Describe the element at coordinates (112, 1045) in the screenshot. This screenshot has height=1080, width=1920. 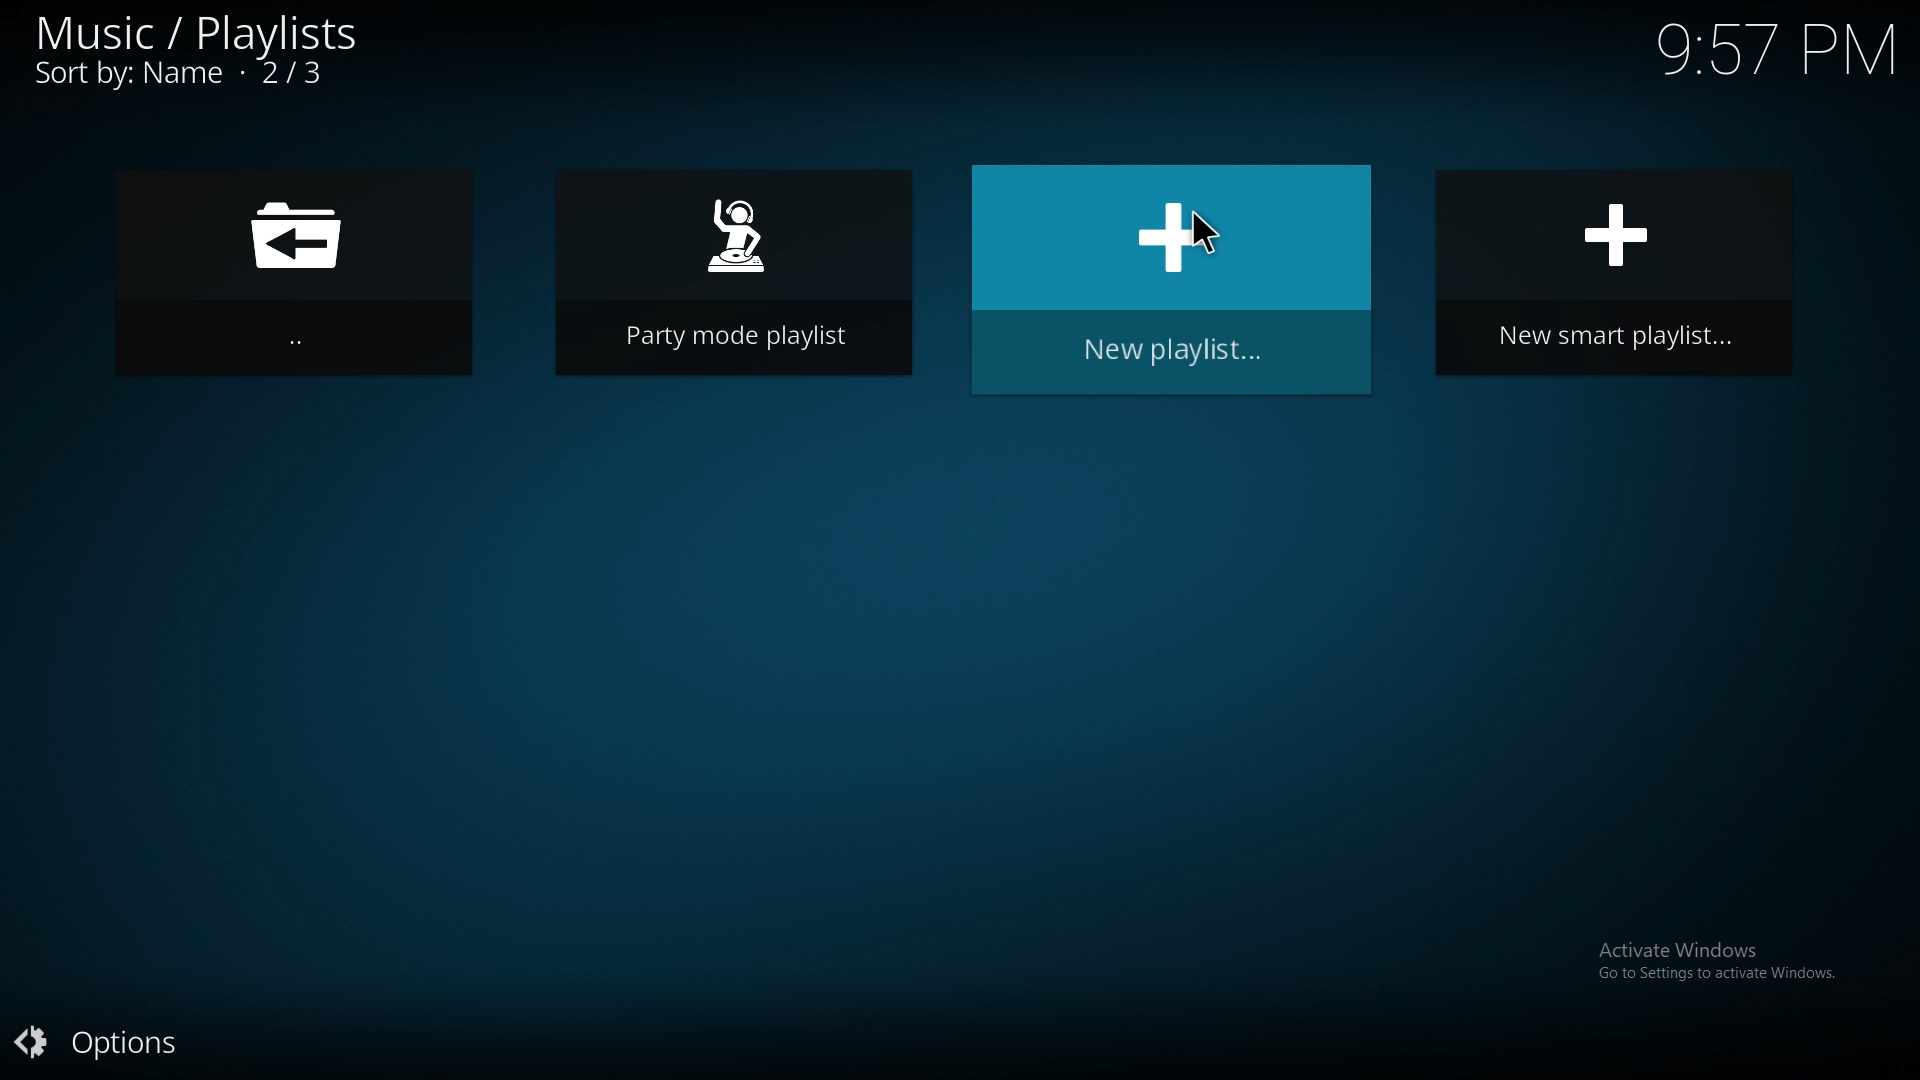
I see `options` at that location.